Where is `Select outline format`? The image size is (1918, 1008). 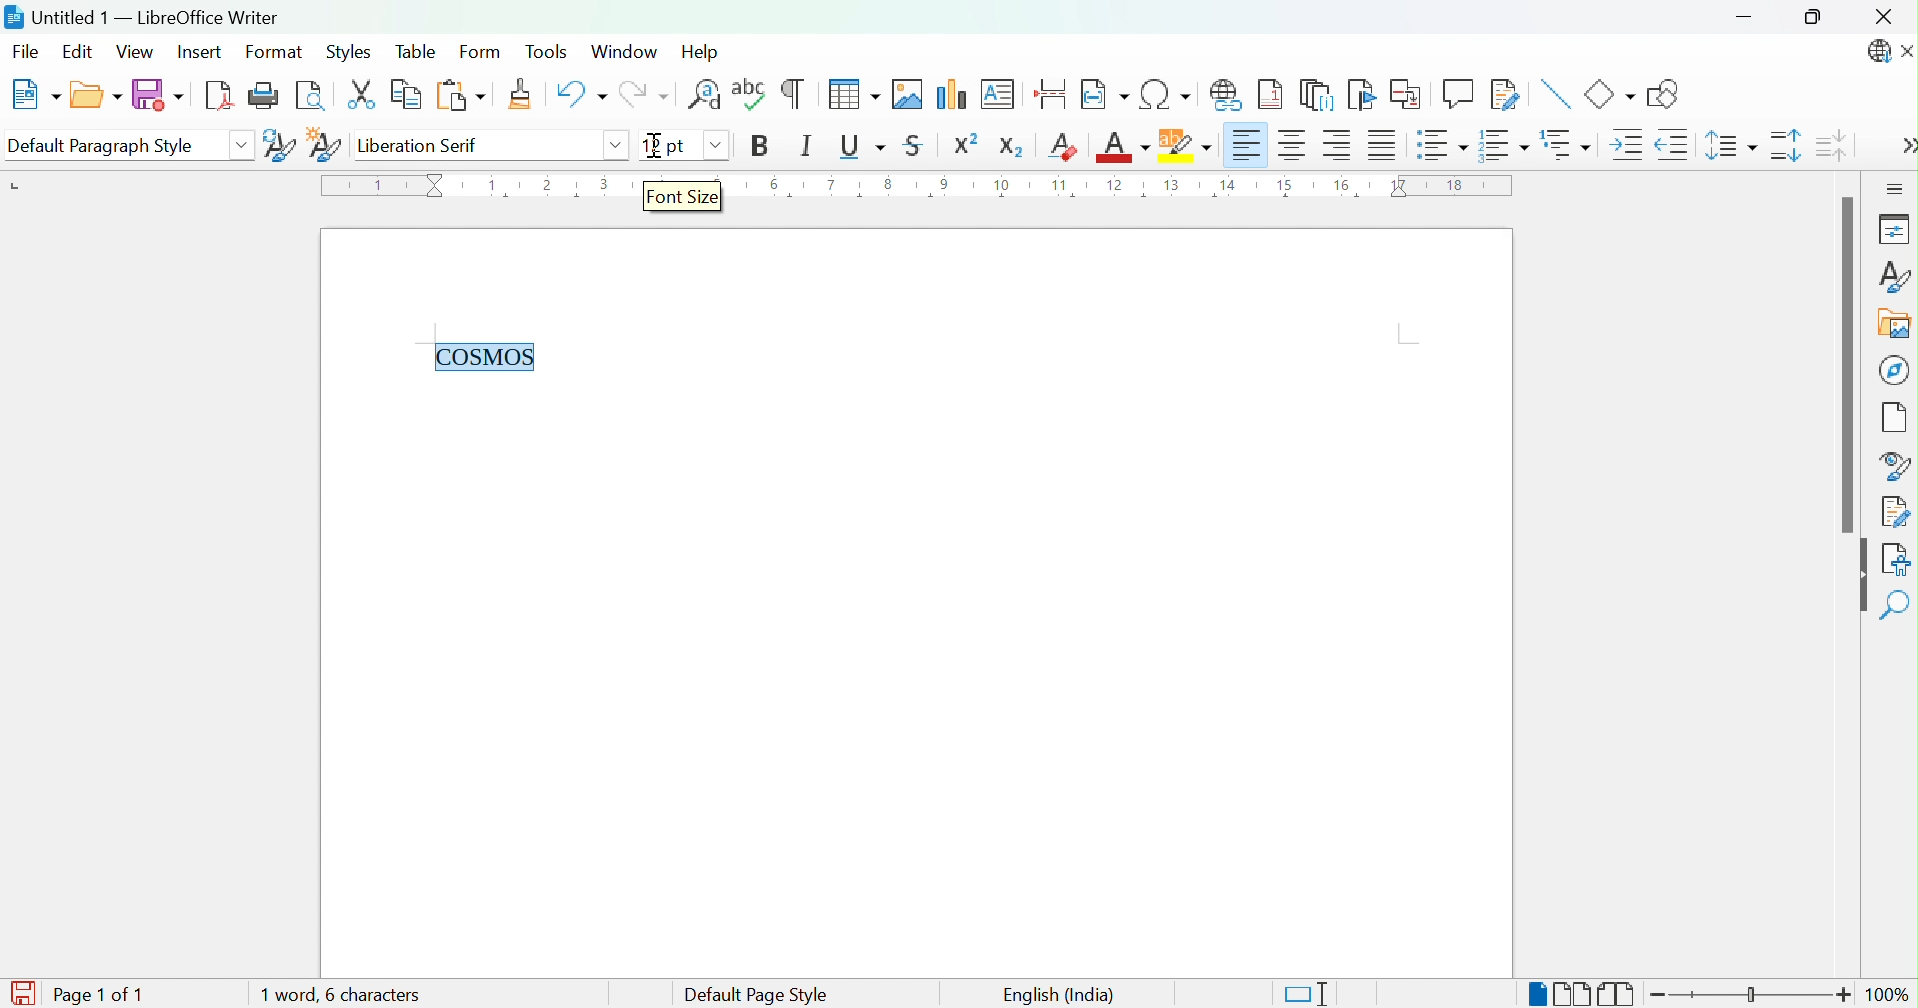
Select outline format is located at coordinates (1568, 146).